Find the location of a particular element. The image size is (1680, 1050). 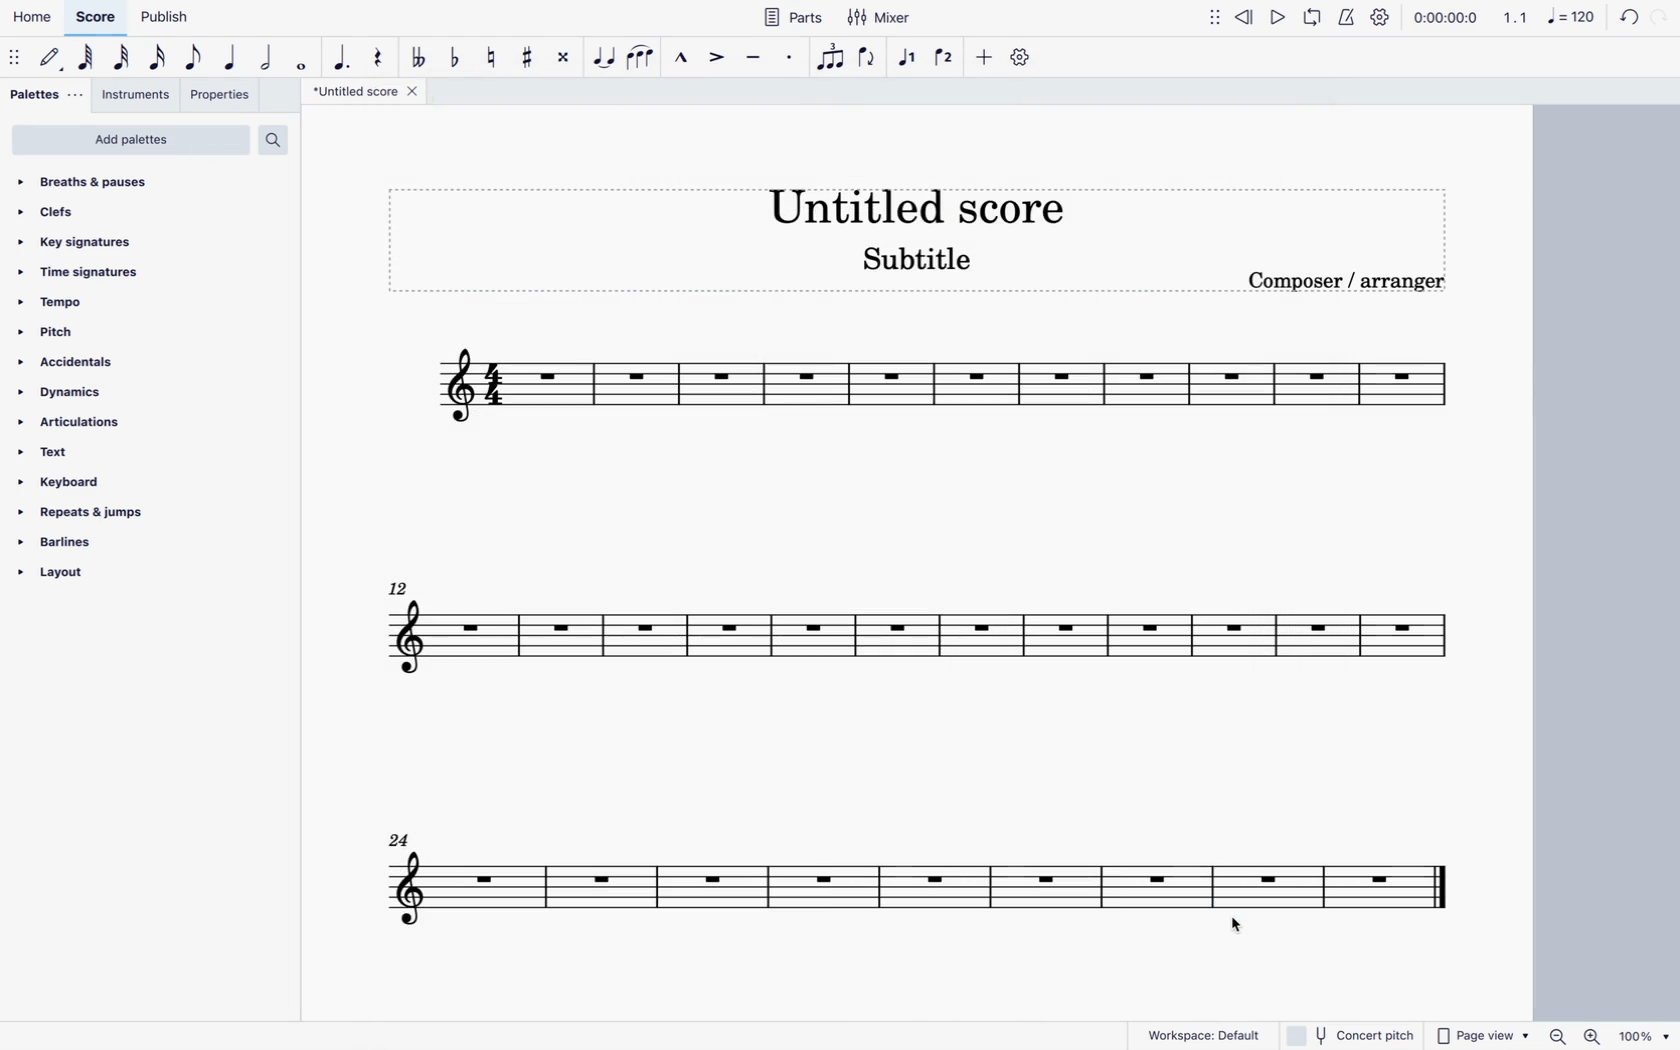

settings is located at coordinates (1020, 62).